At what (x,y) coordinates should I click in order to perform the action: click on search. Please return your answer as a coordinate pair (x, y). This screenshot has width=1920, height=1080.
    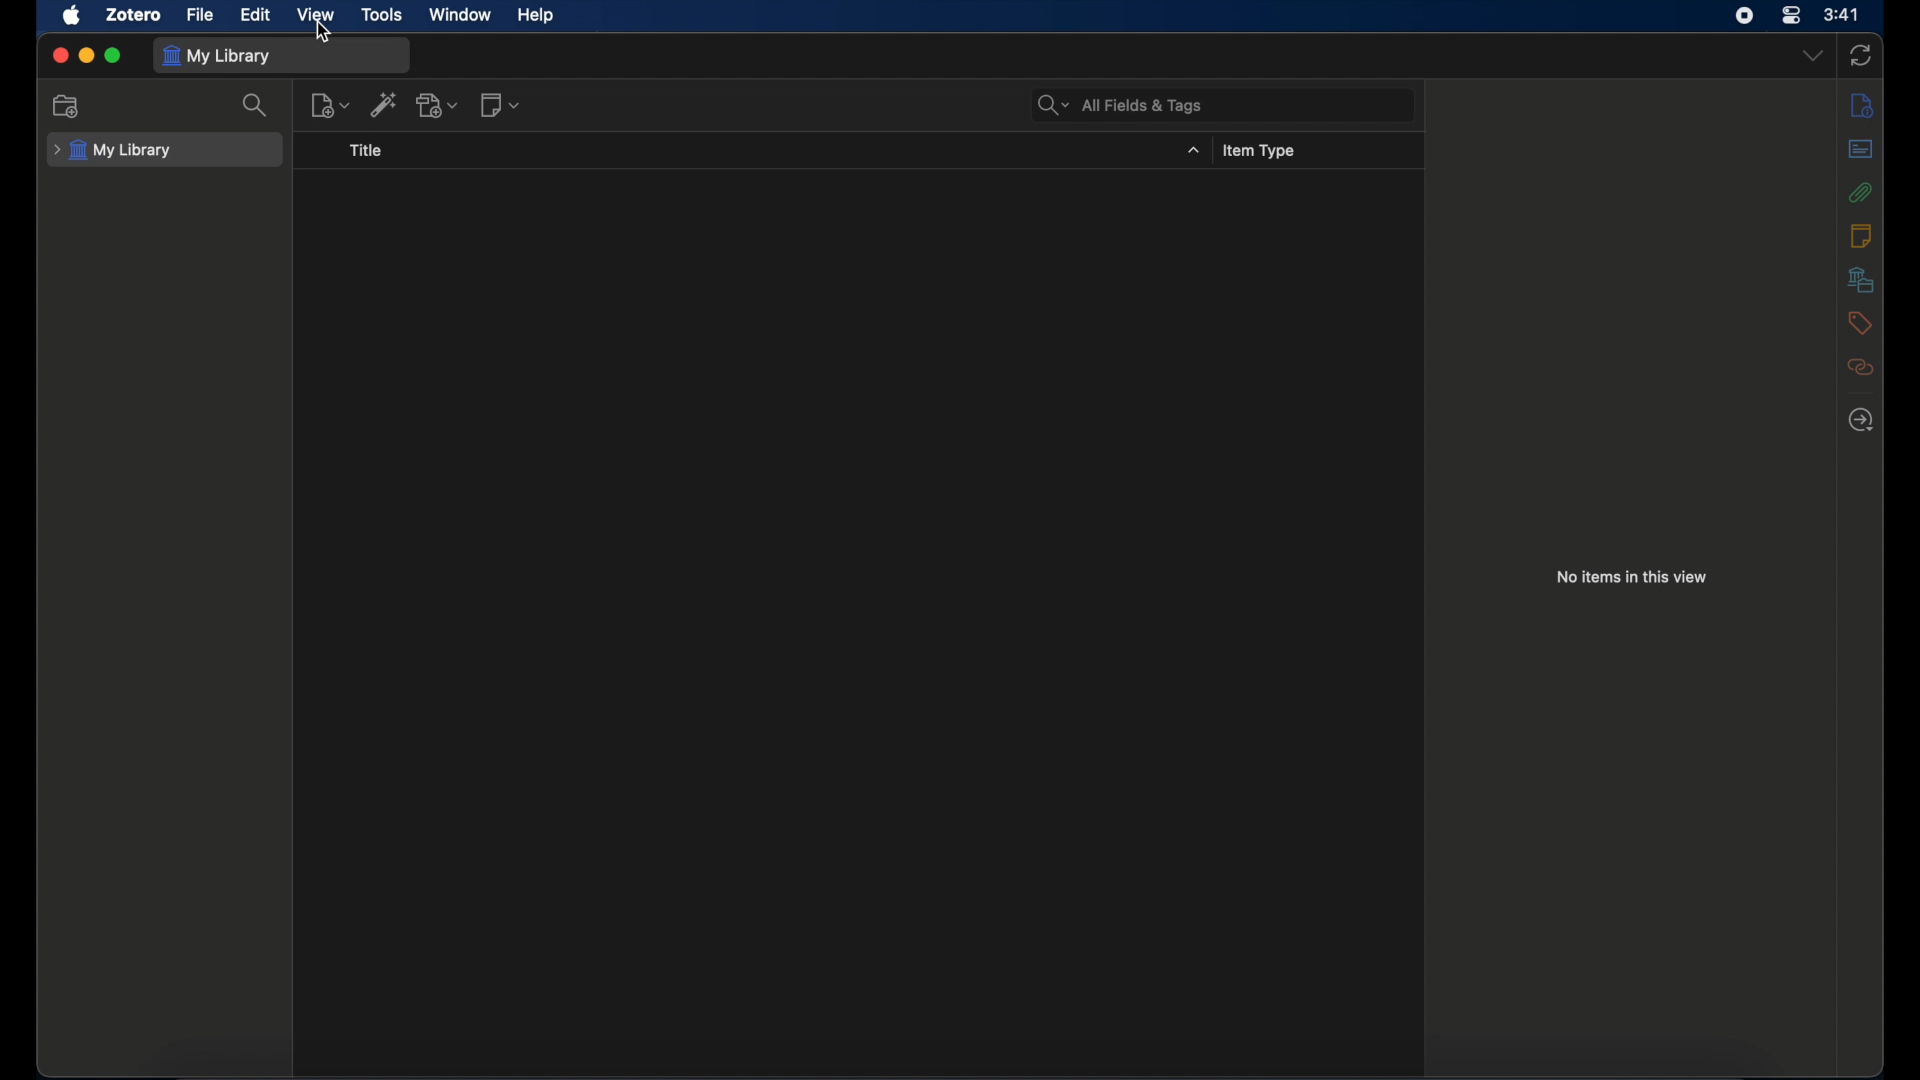
    Looking at the image, I should click on (256, 105).